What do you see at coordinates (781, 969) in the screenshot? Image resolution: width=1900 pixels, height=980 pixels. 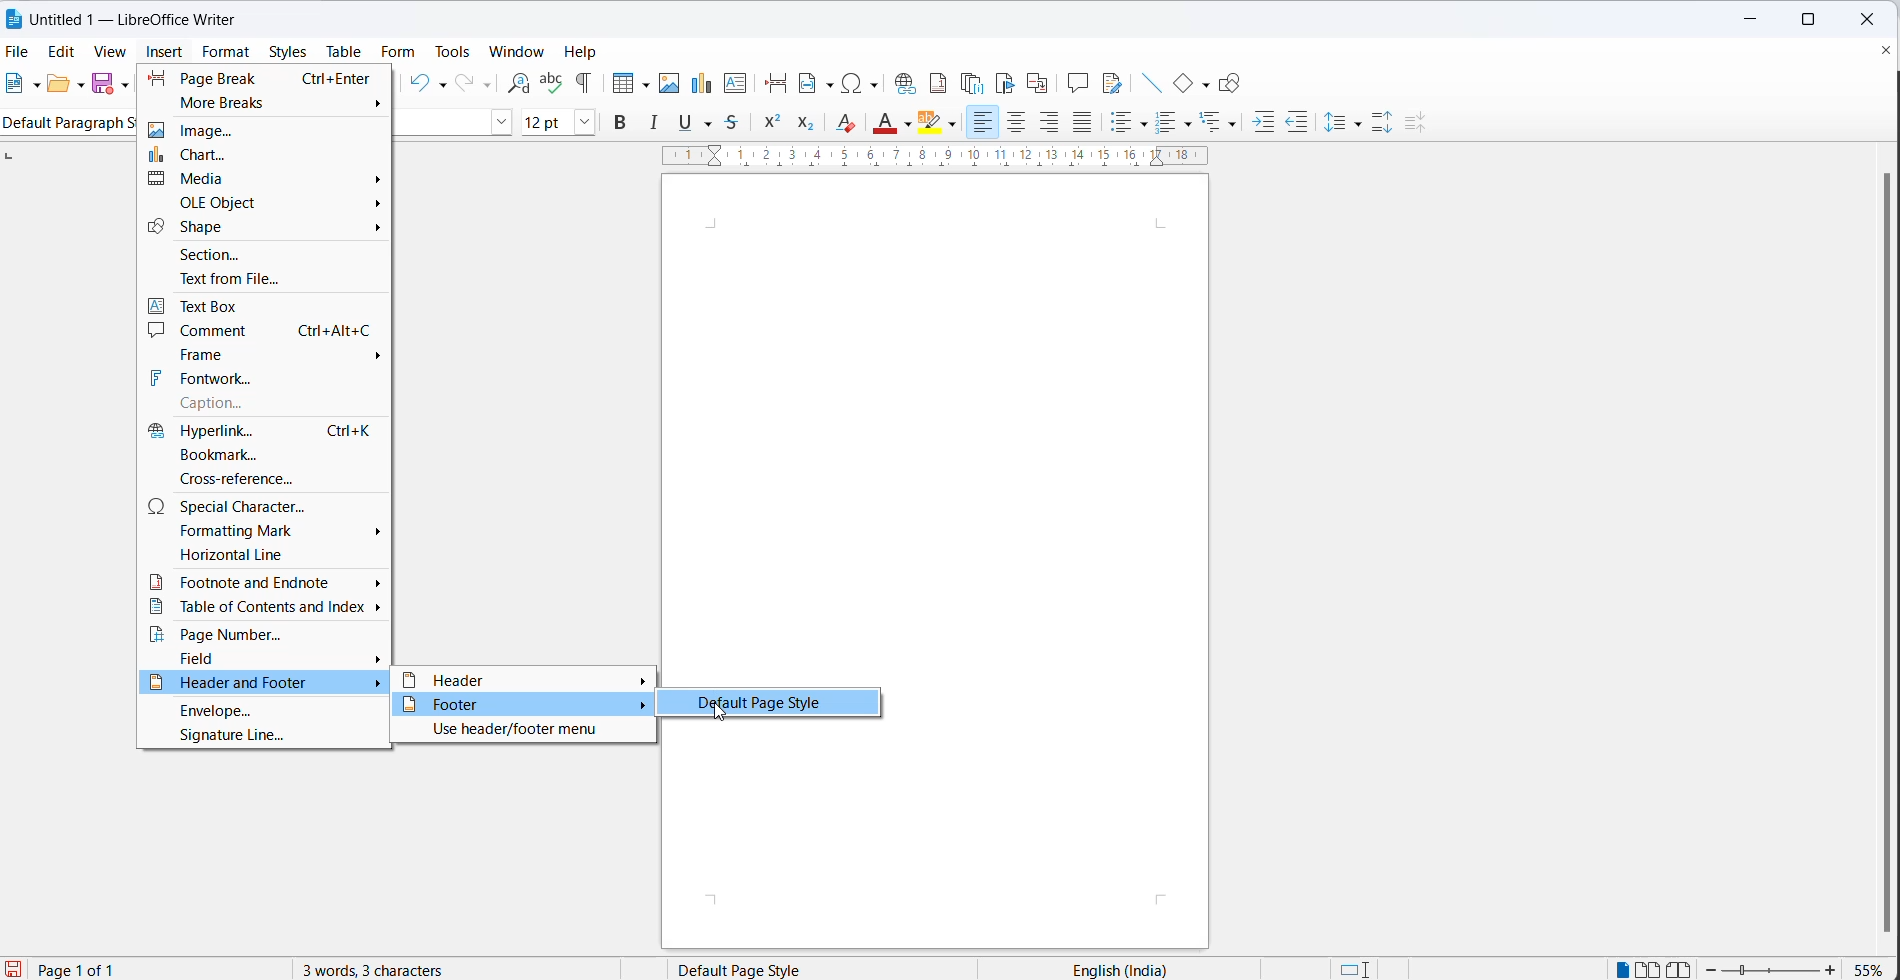 I see `page style` at bounding box center [781, 969].